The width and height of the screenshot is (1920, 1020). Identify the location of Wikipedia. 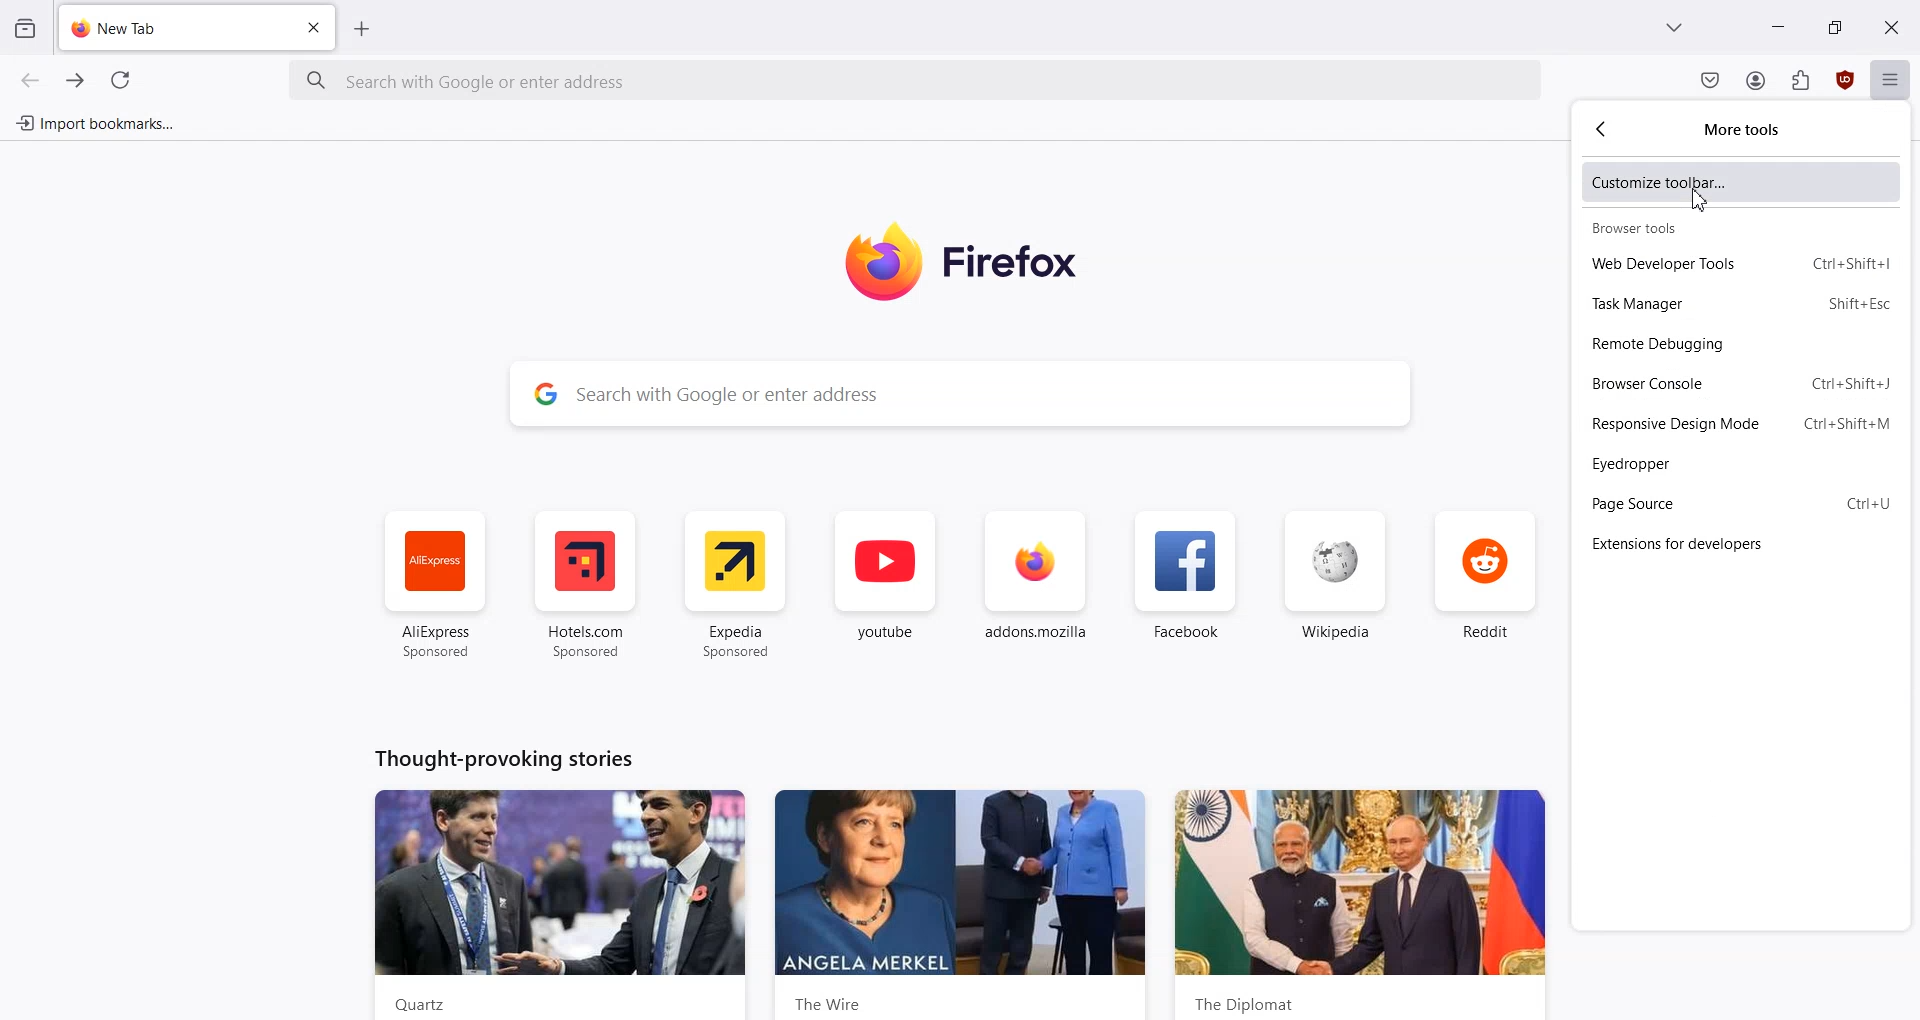
(1336, 585).